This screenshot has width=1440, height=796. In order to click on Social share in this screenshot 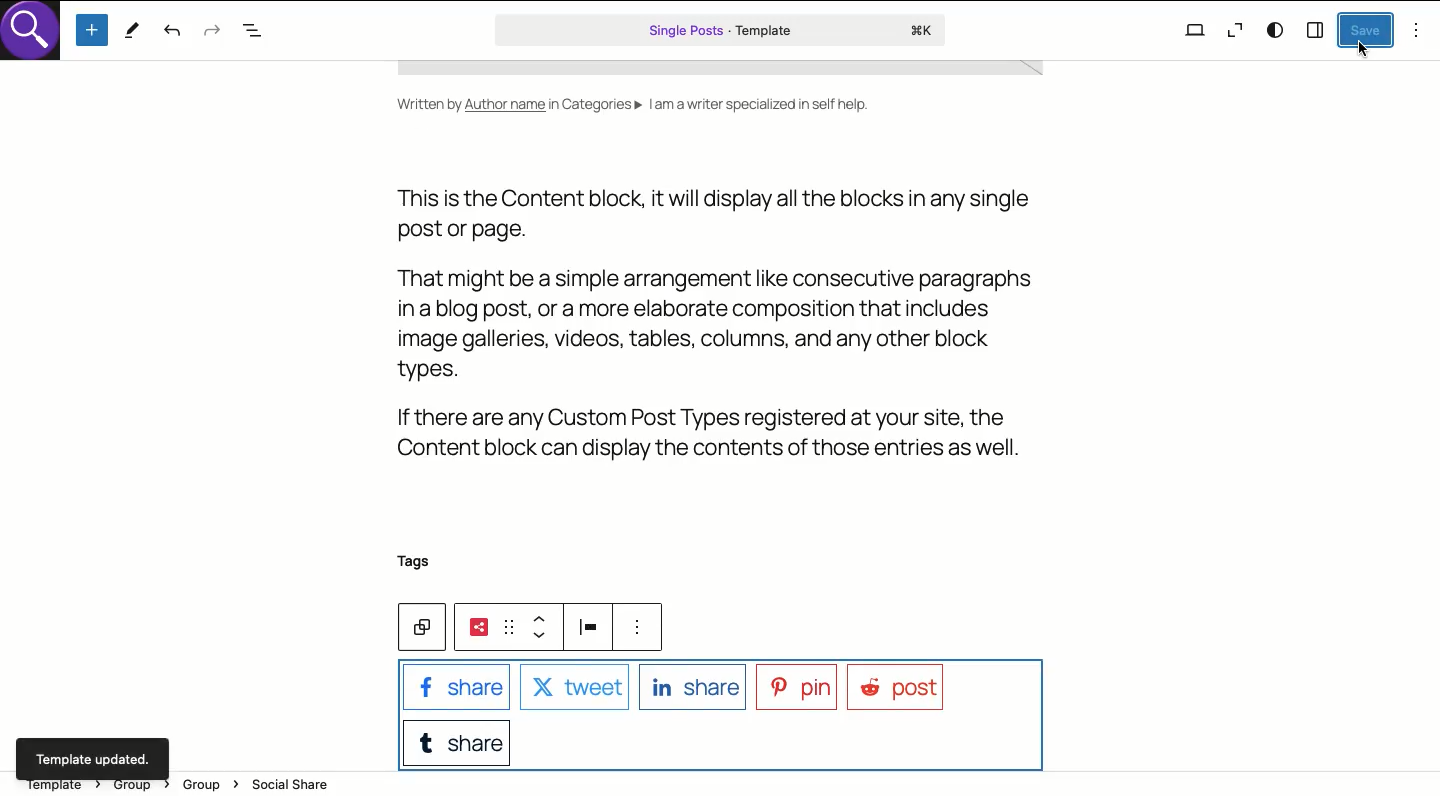, I will do `click(479, 628)`.